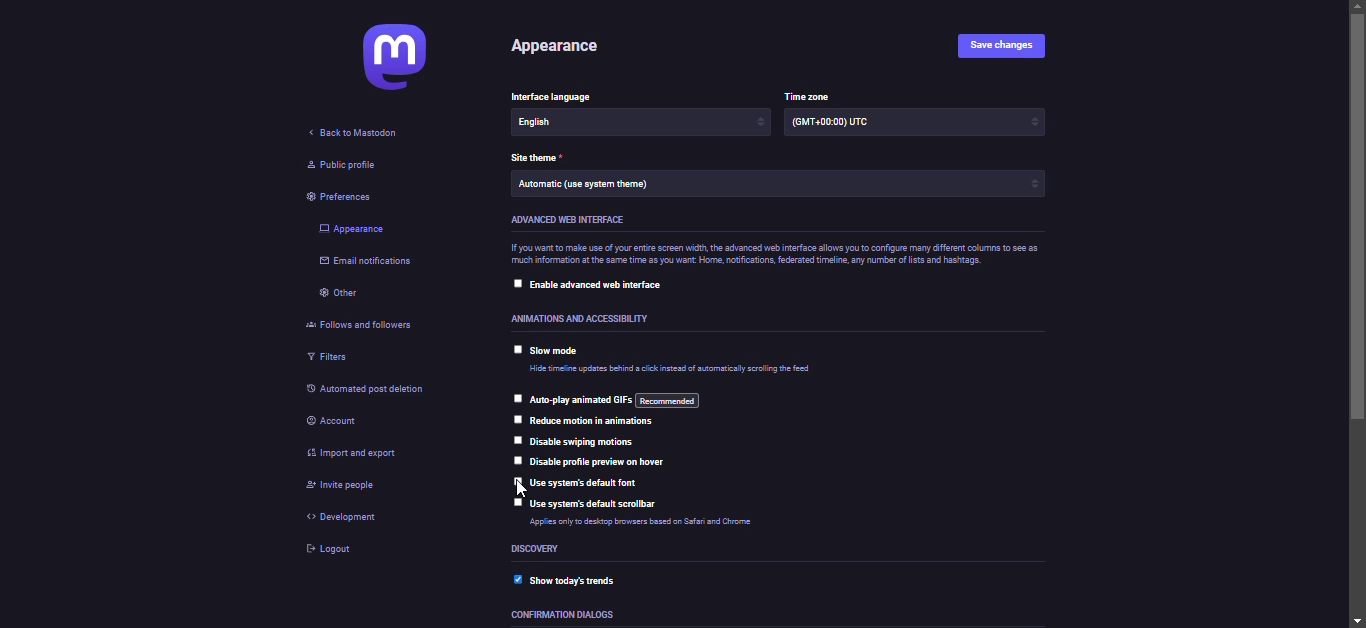 The image size is (1366, 628). I want to click on accessibility, so click(580, 317).